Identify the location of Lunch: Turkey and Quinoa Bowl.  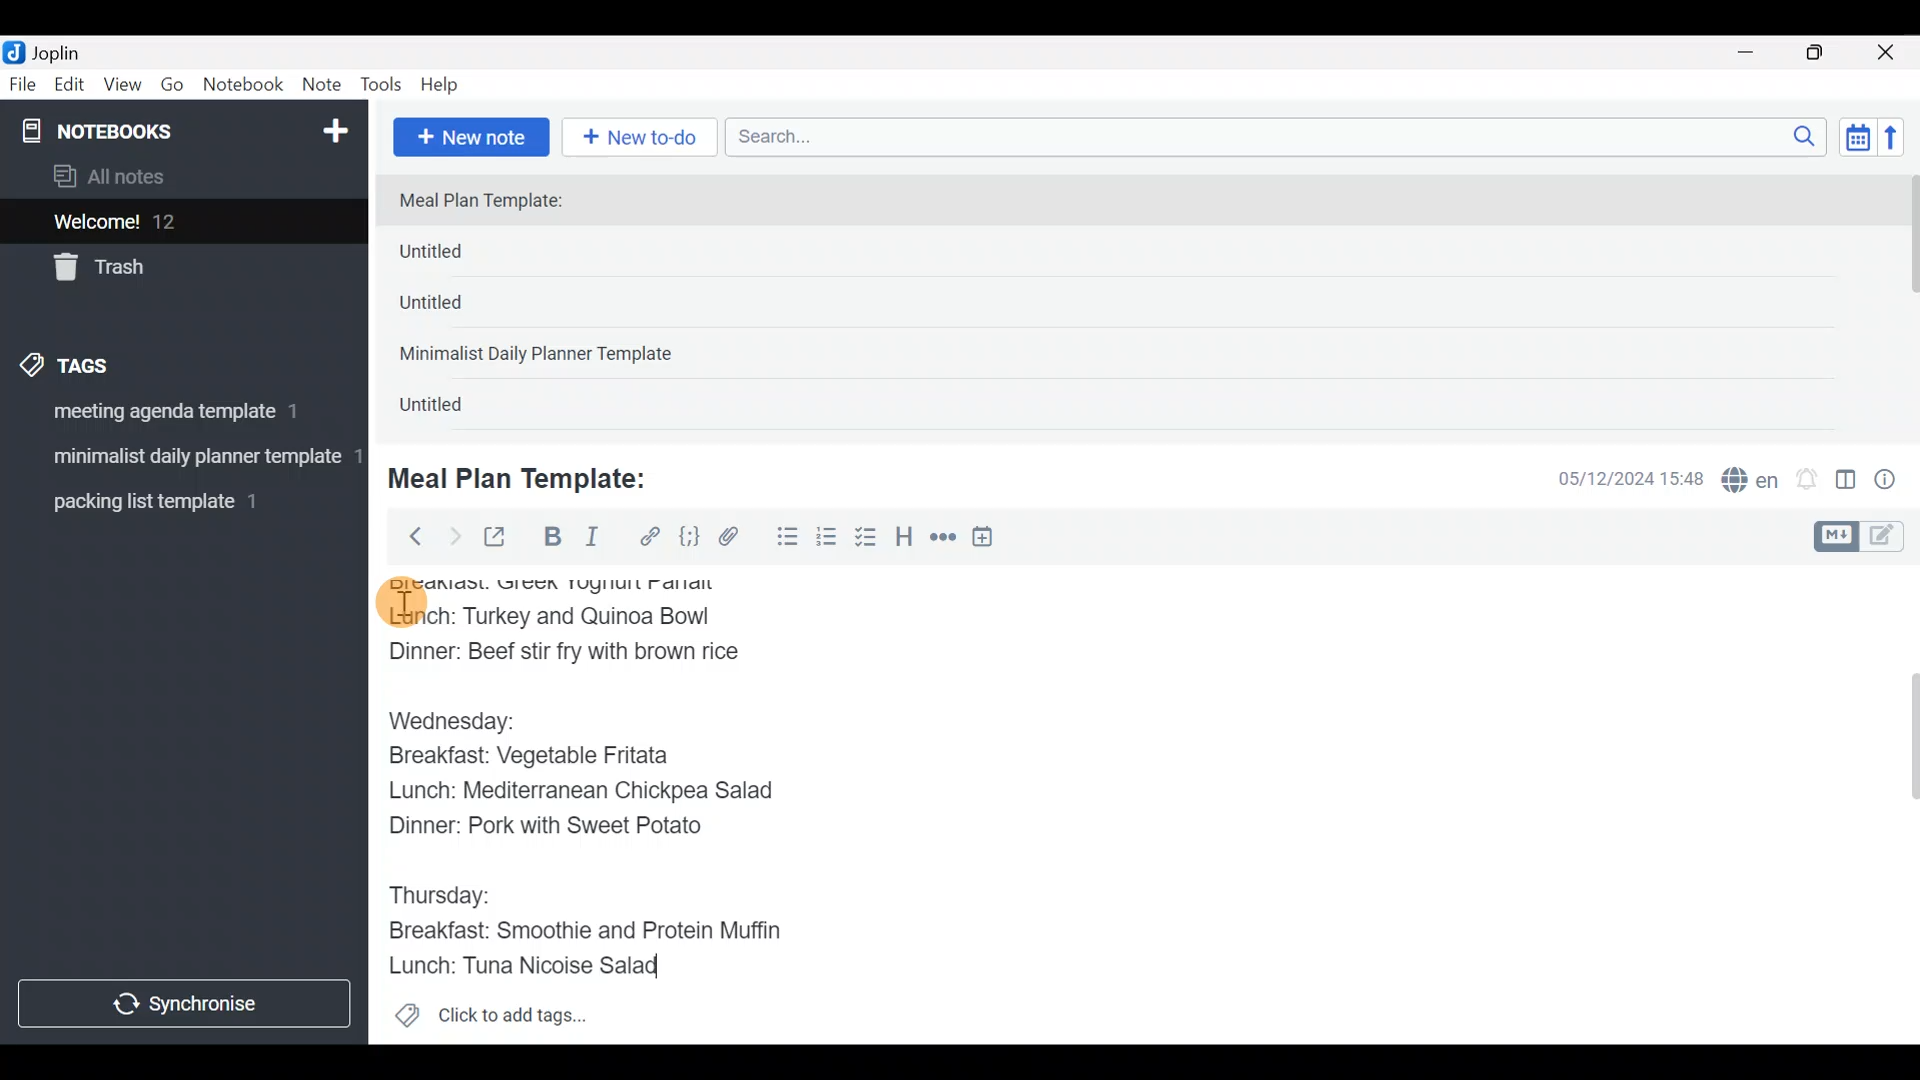
(555, 620).